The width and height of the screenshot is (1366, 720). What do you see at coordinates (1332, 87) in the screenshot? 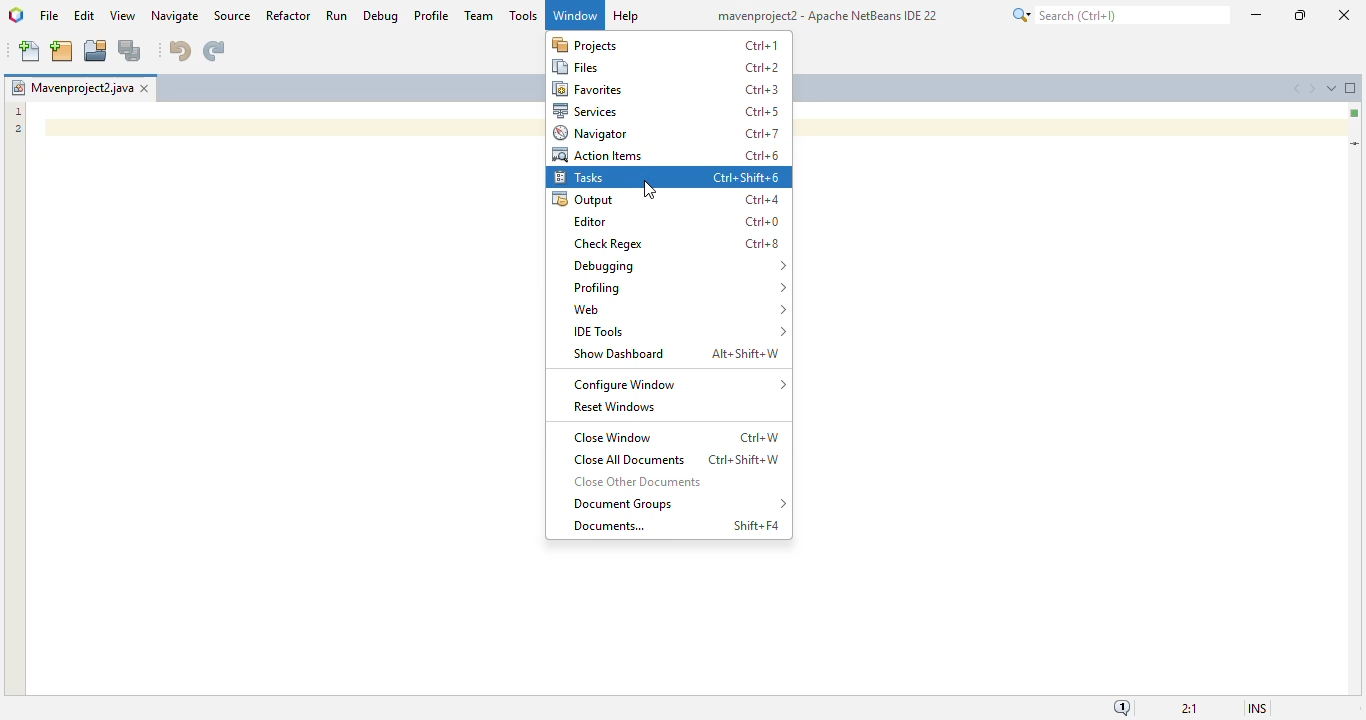
I see `show opened documents list` at bounding box center [1332, 87].